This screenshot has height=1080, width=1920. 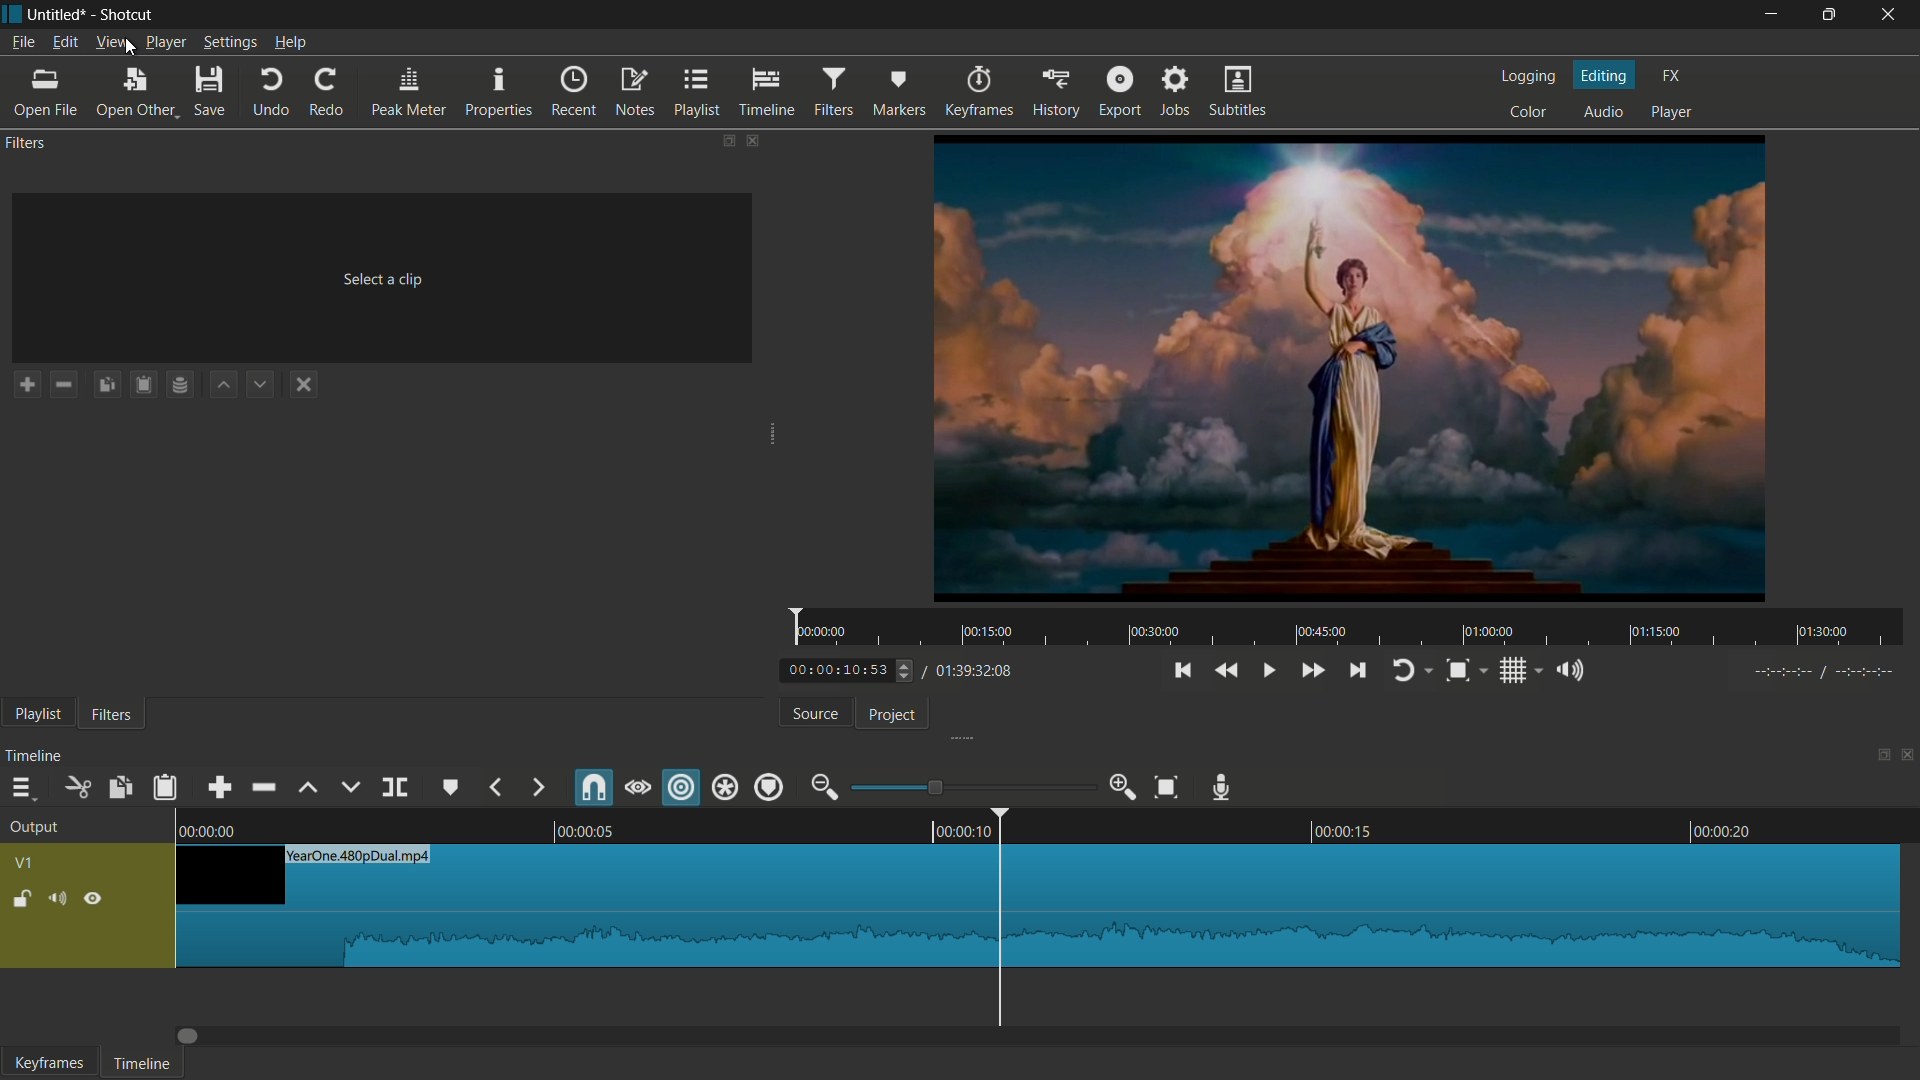 What do you see at coordinates (142, 385) in the screenshot?
I see `paste filters` at bounding box center [142, 385].